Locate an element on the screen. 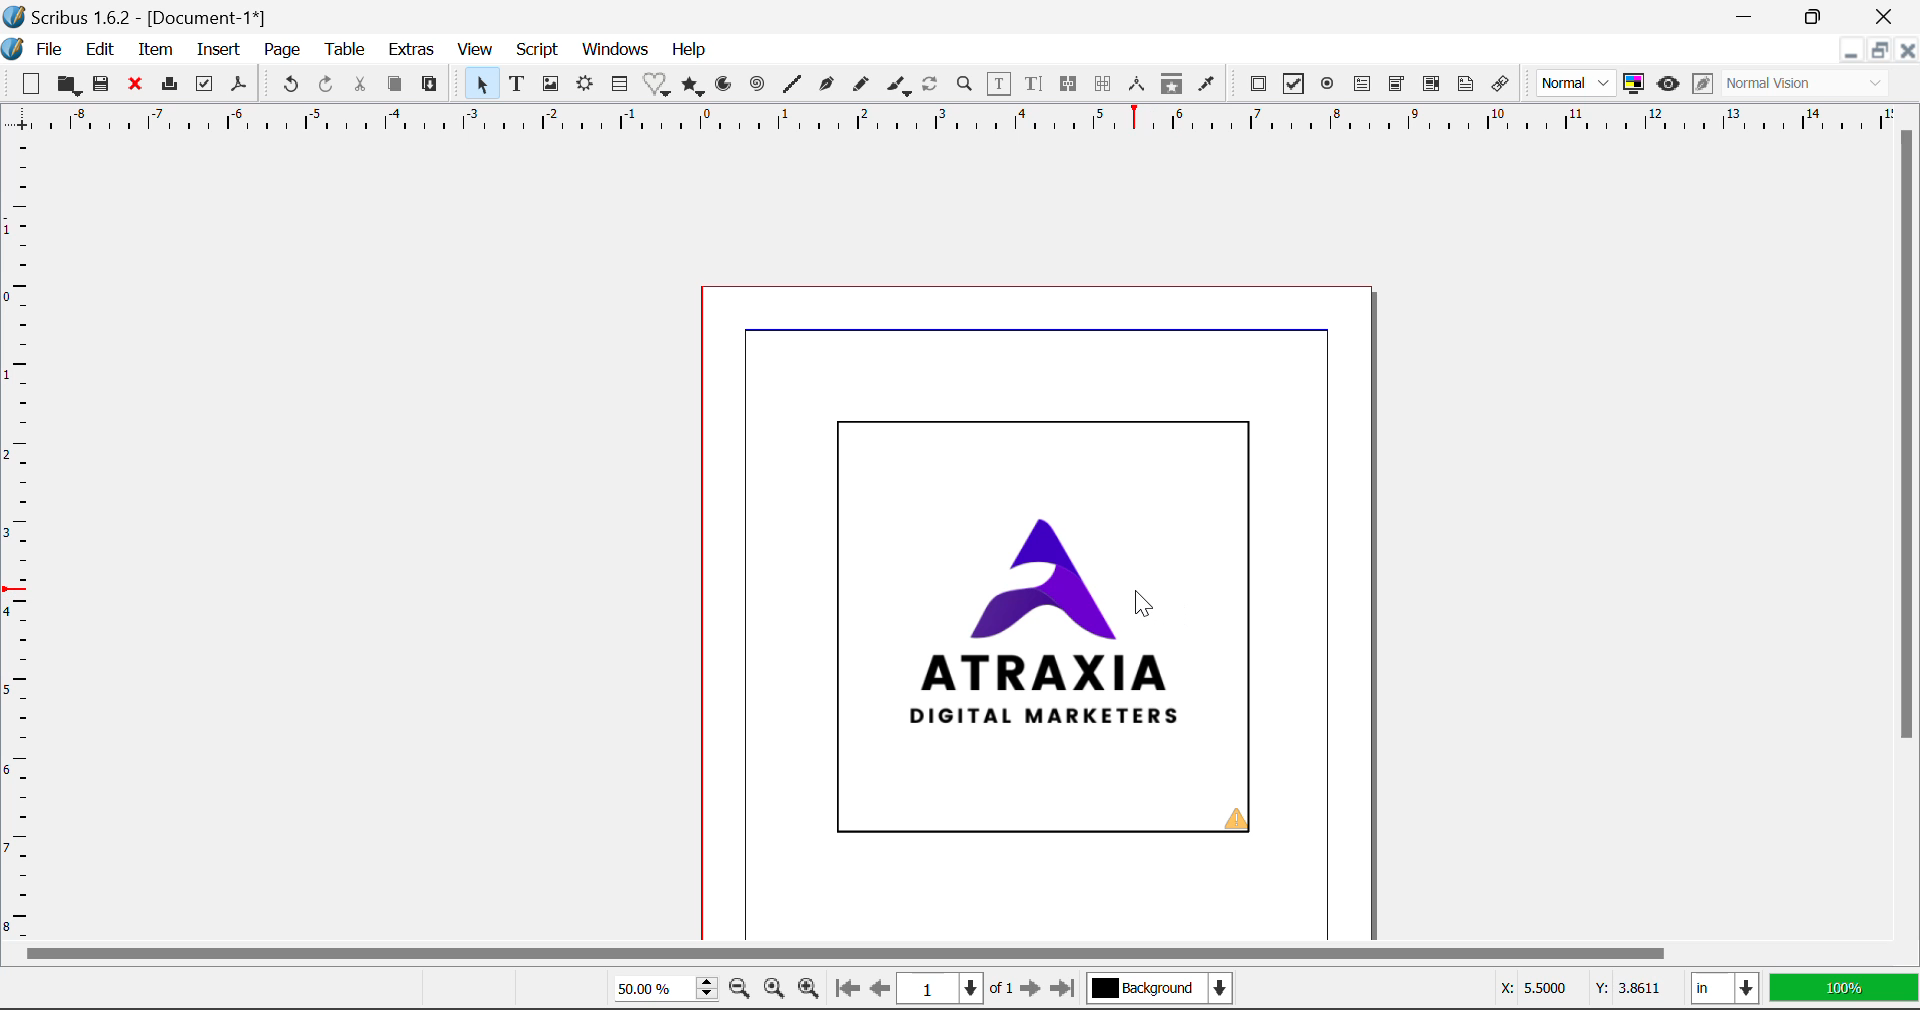 The height and width of the screenshot is (1010, 1920). Edit Text with Story Editor is located at coordinates (1036, 86).